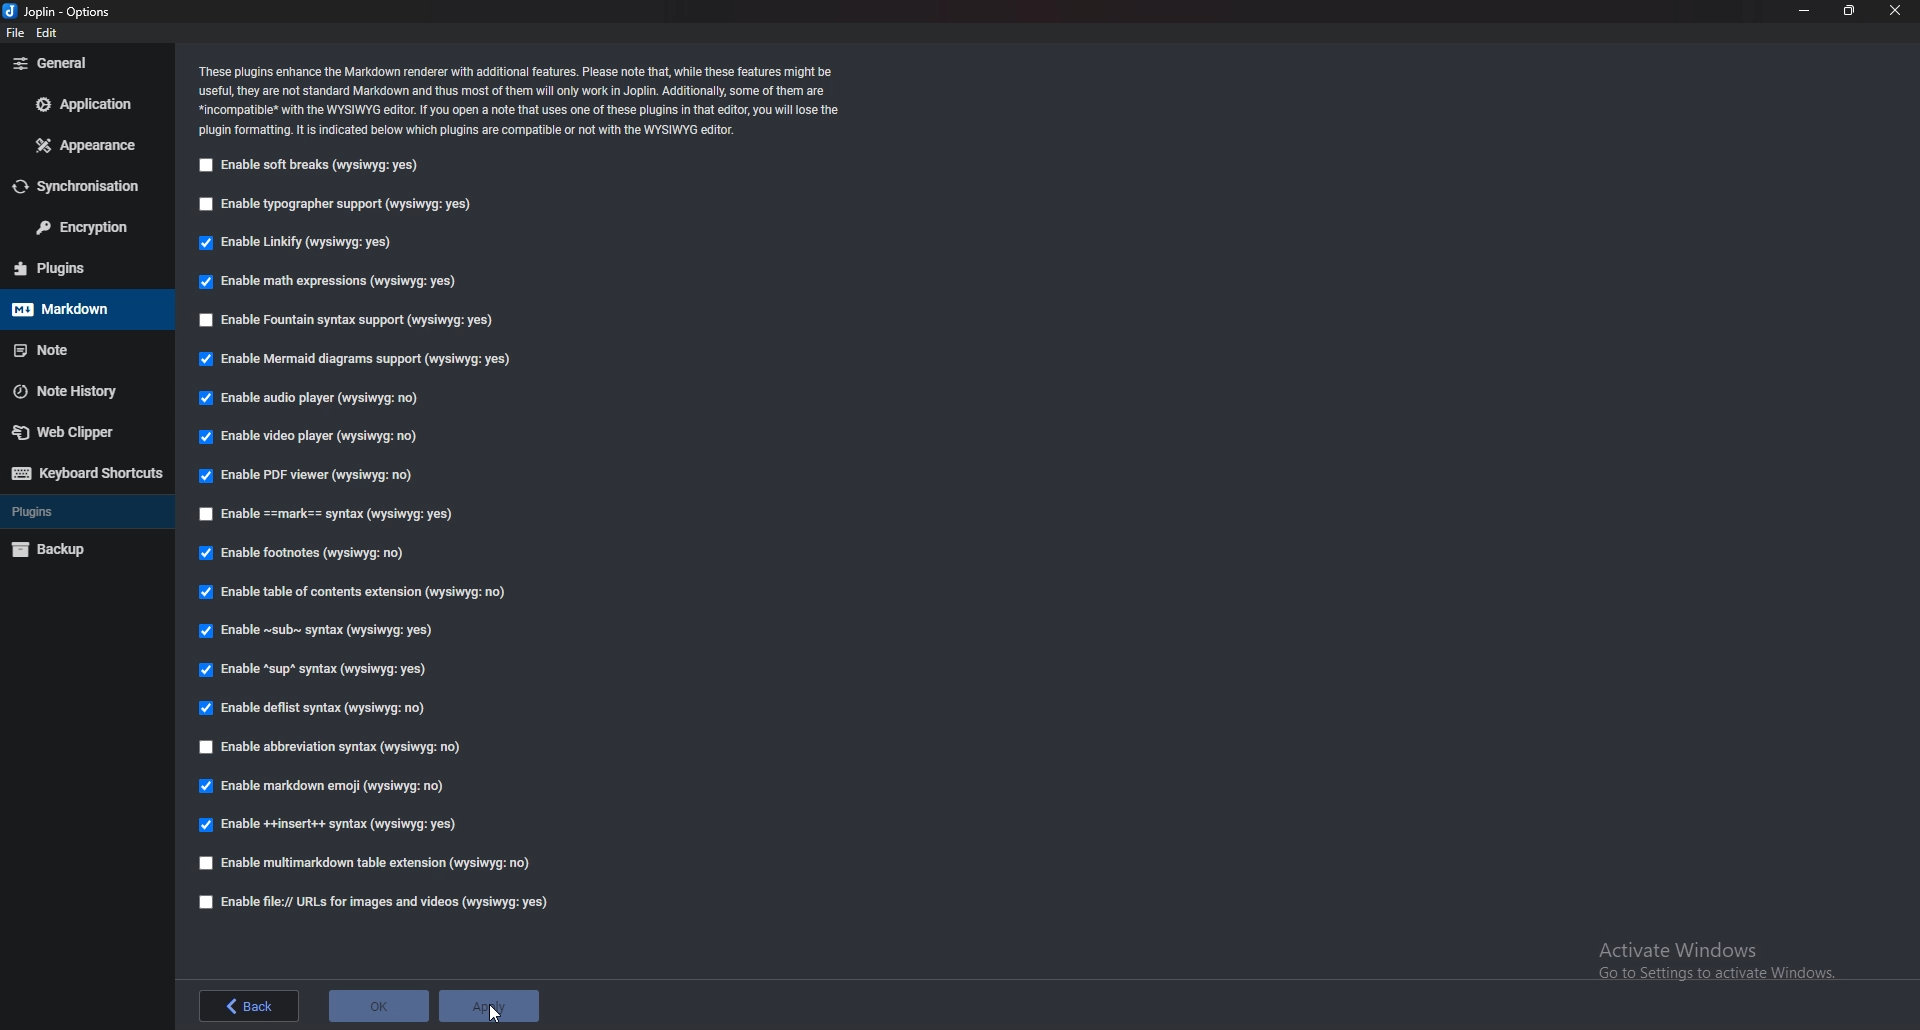 The height and width of the screenshot is (1030, 1920). What do you see at coordinates (355, 596) in the screenshot?
I see `Enable table of contents extension` at bounding box center [355, 596].